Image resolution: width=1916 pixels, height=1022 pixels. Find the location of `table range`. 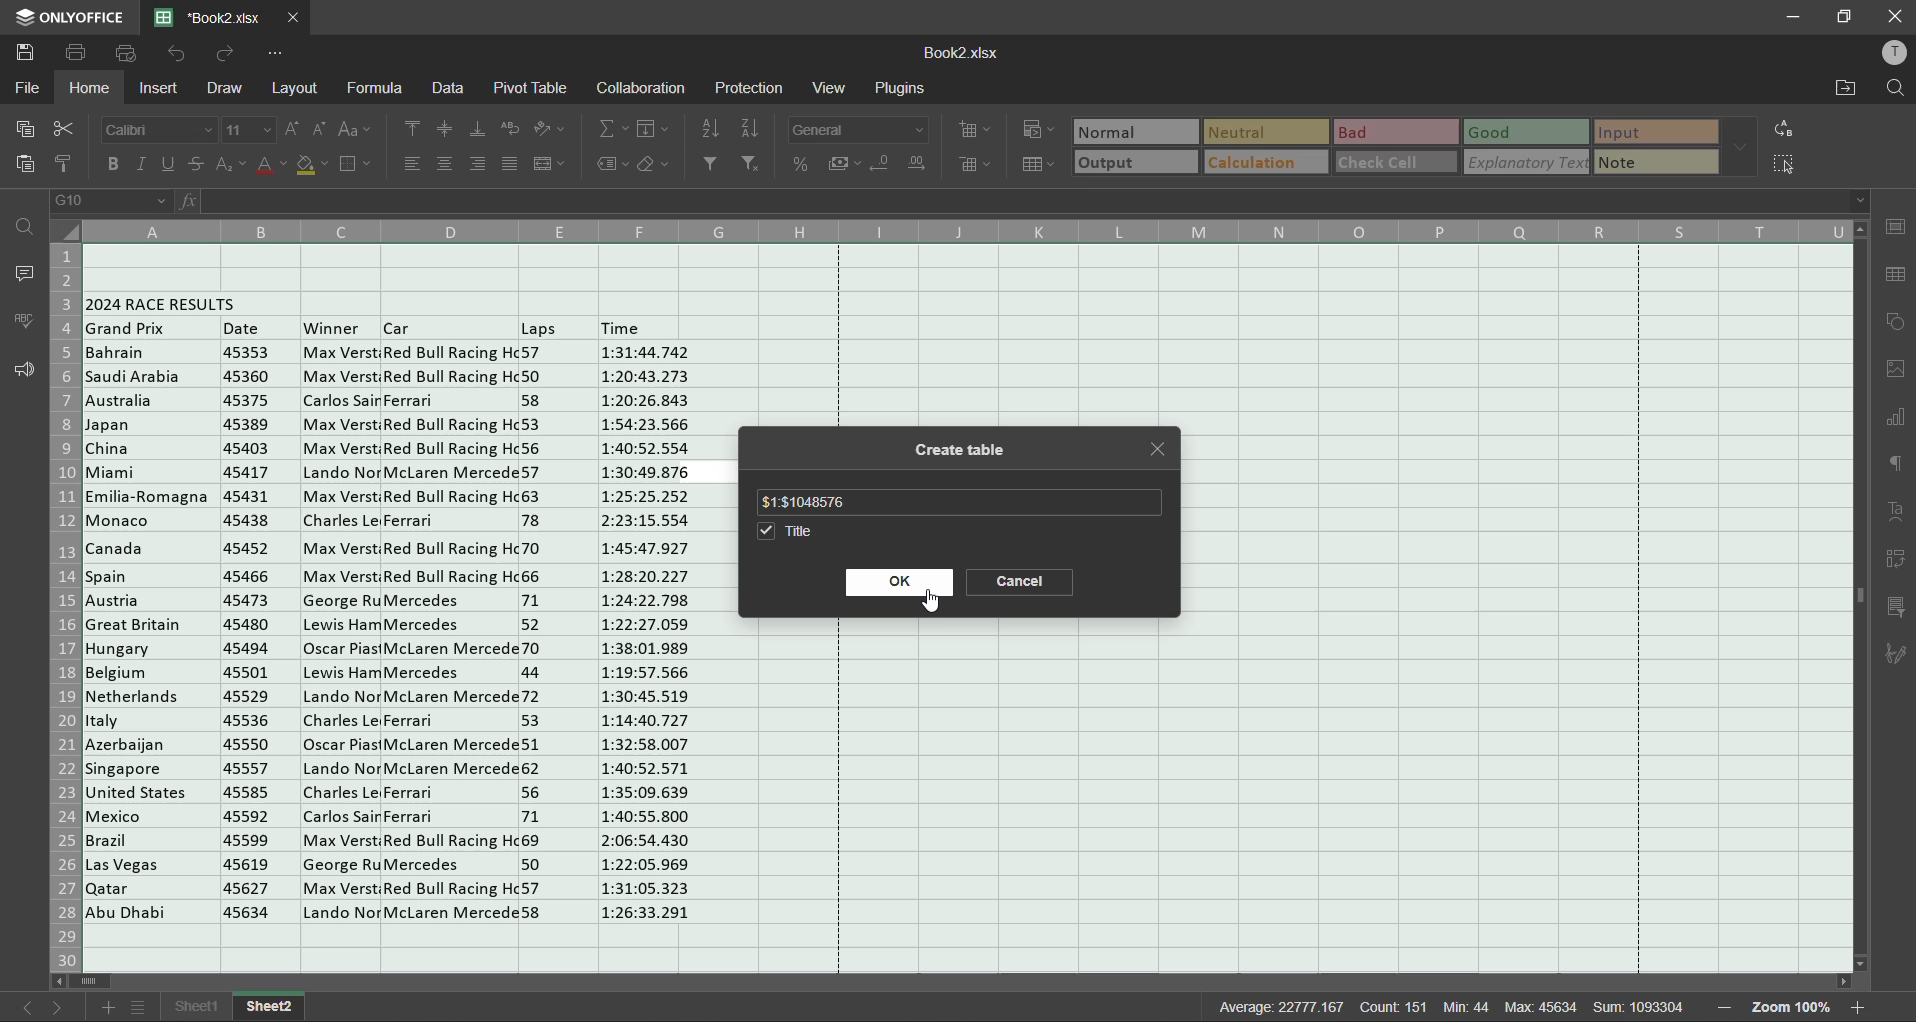

table range is located at coordinates (961, 500).